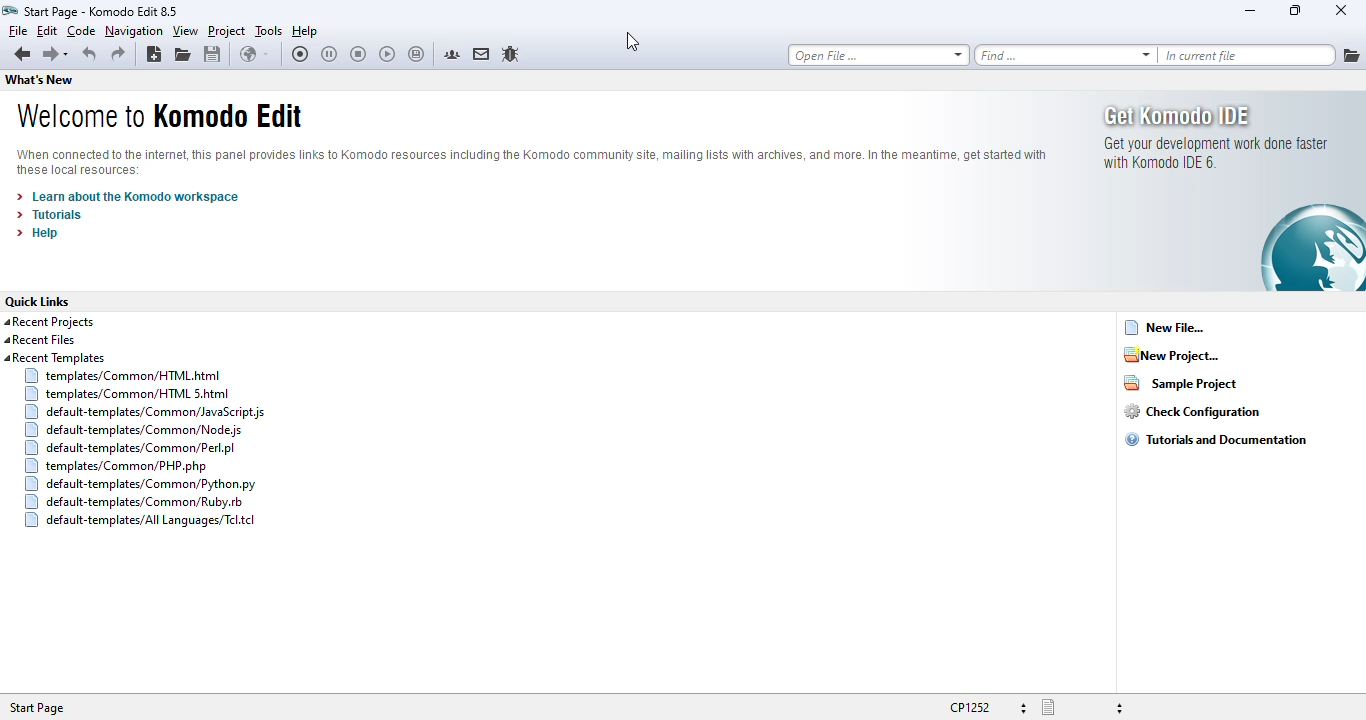 Image resolution: width=1366 pixels, height=720 pixels. Describe the element at coordinates (1340, 10) in the screenshot. I see `close` at that location.